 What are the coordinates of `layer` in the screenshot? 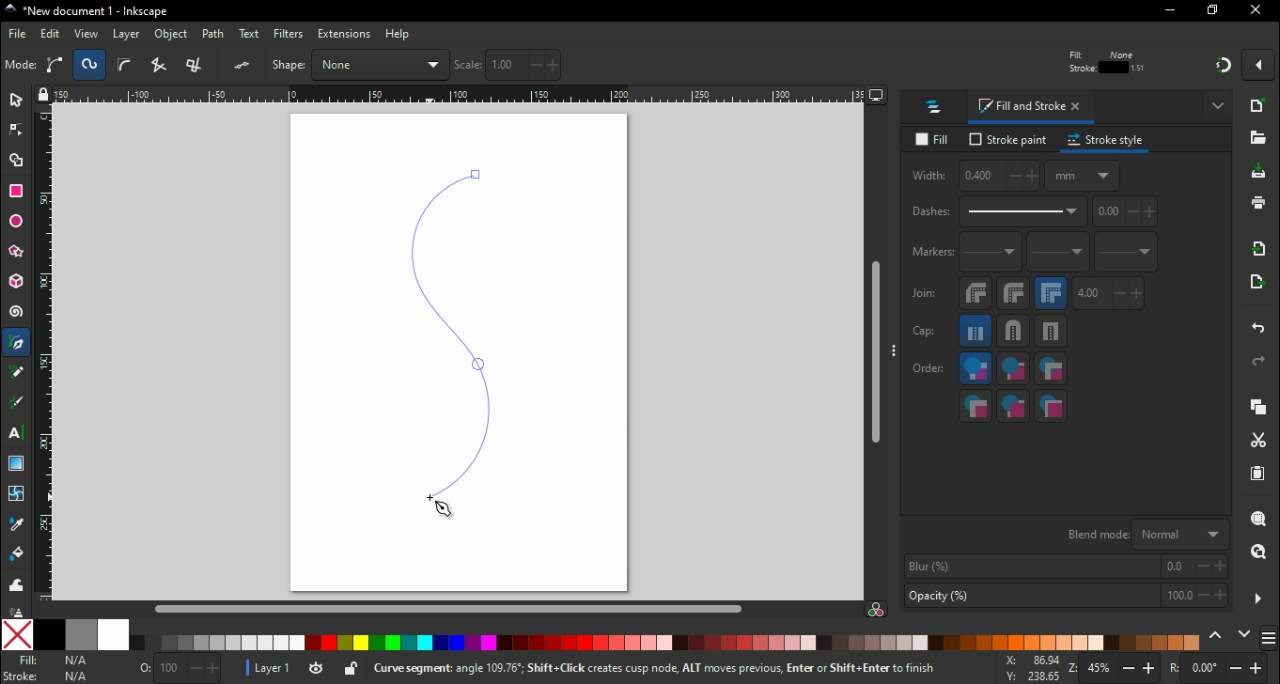 It's located at (127, 35).